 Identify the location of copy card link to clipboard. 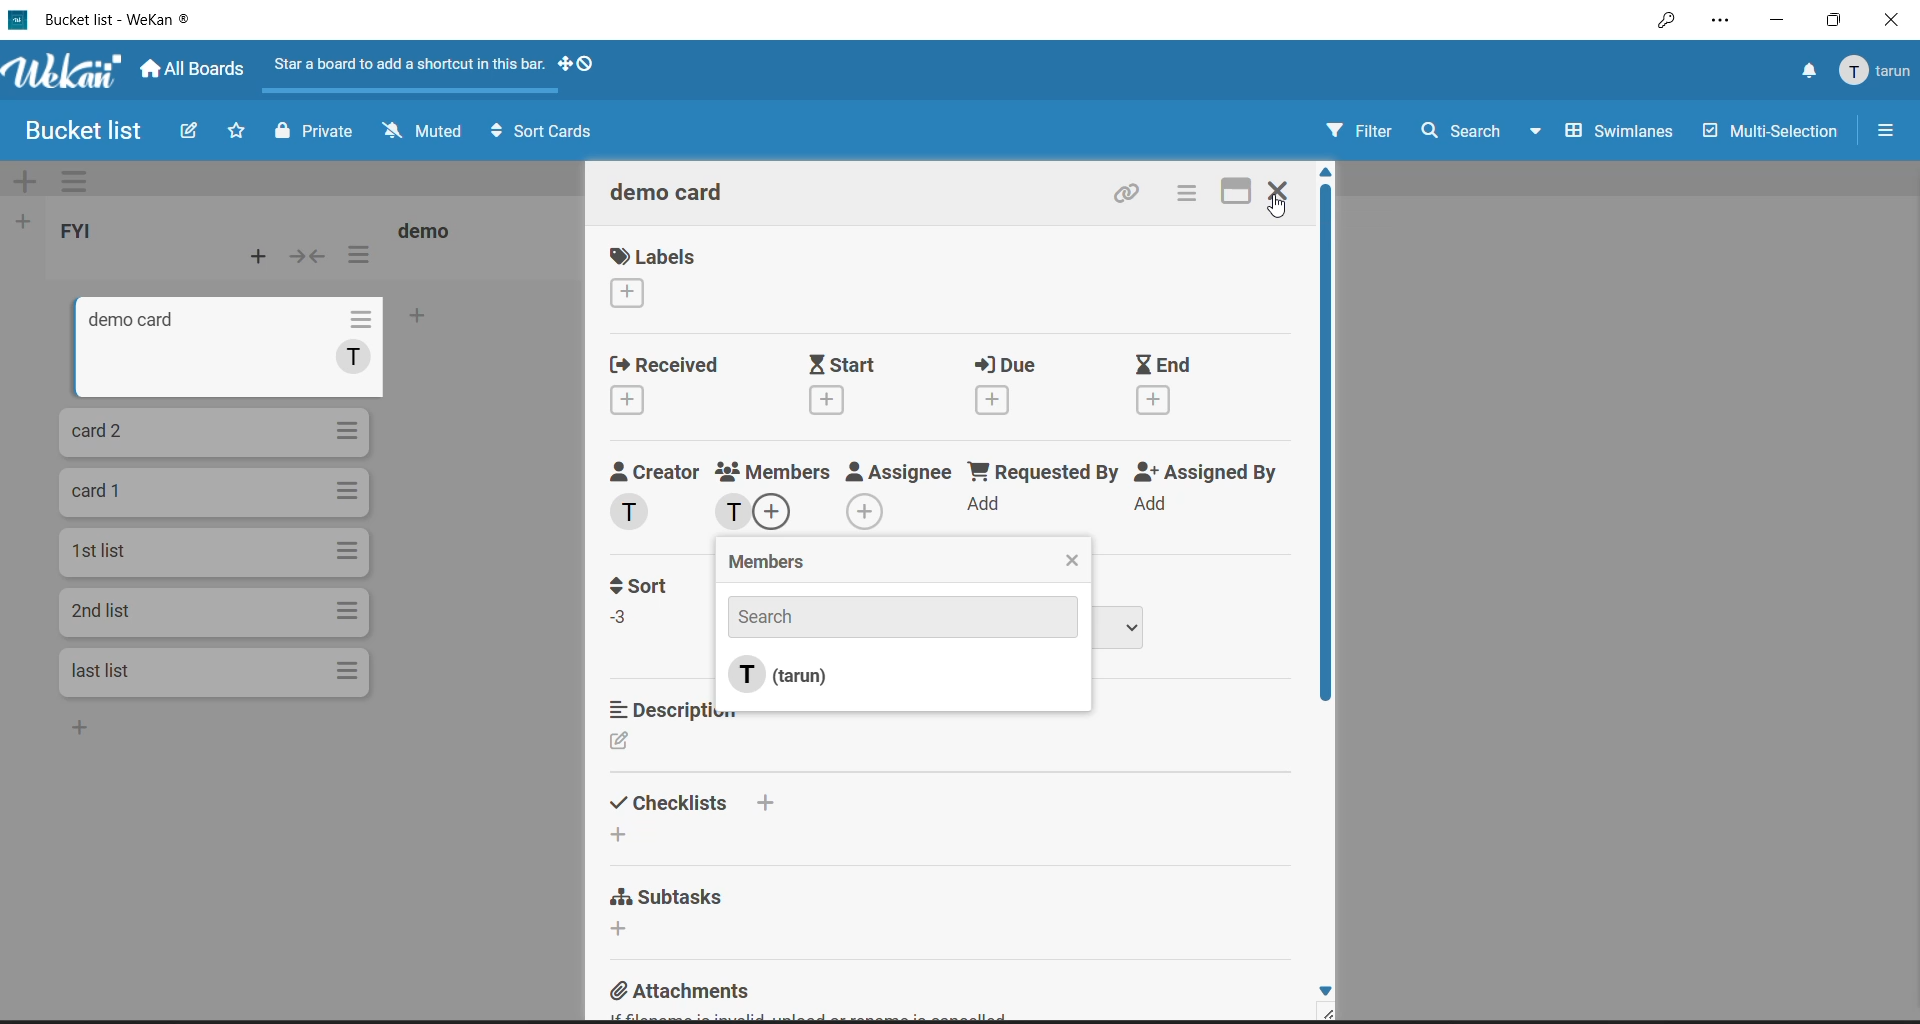
(1132, 192).